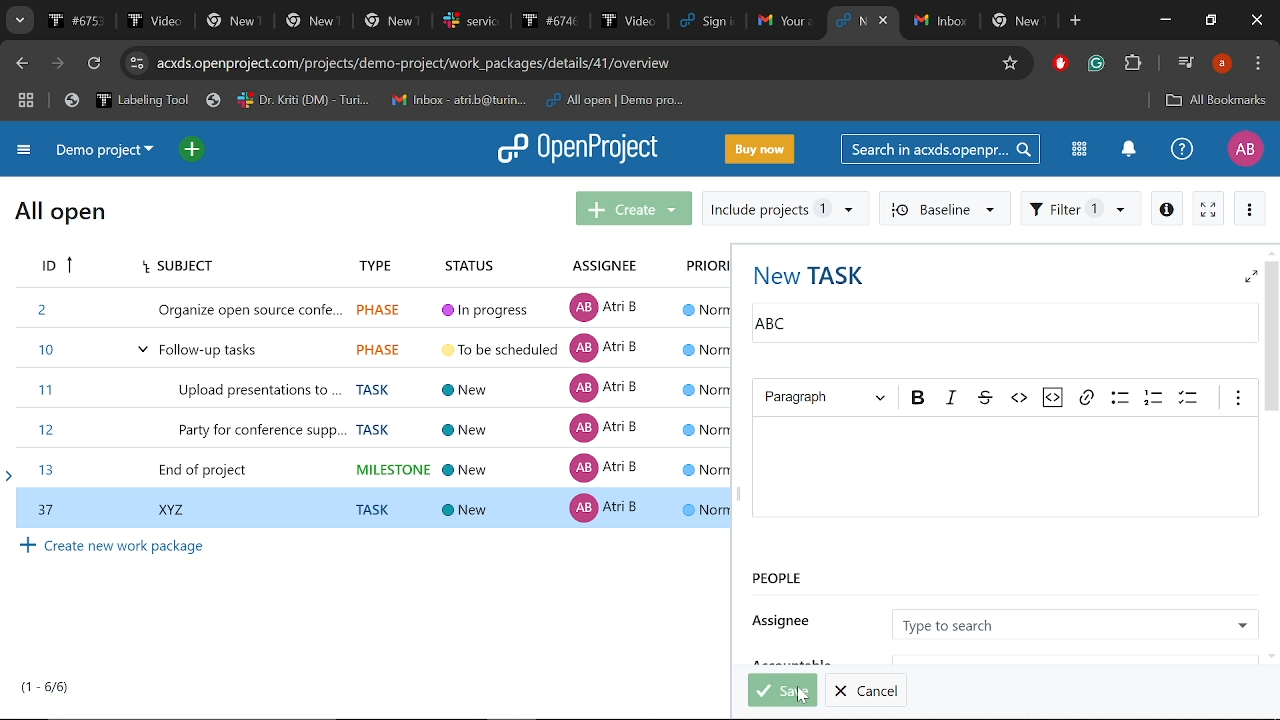  Describe the element at coordinates (1270, 252) in the screenshot. I see `Move up` at that location.